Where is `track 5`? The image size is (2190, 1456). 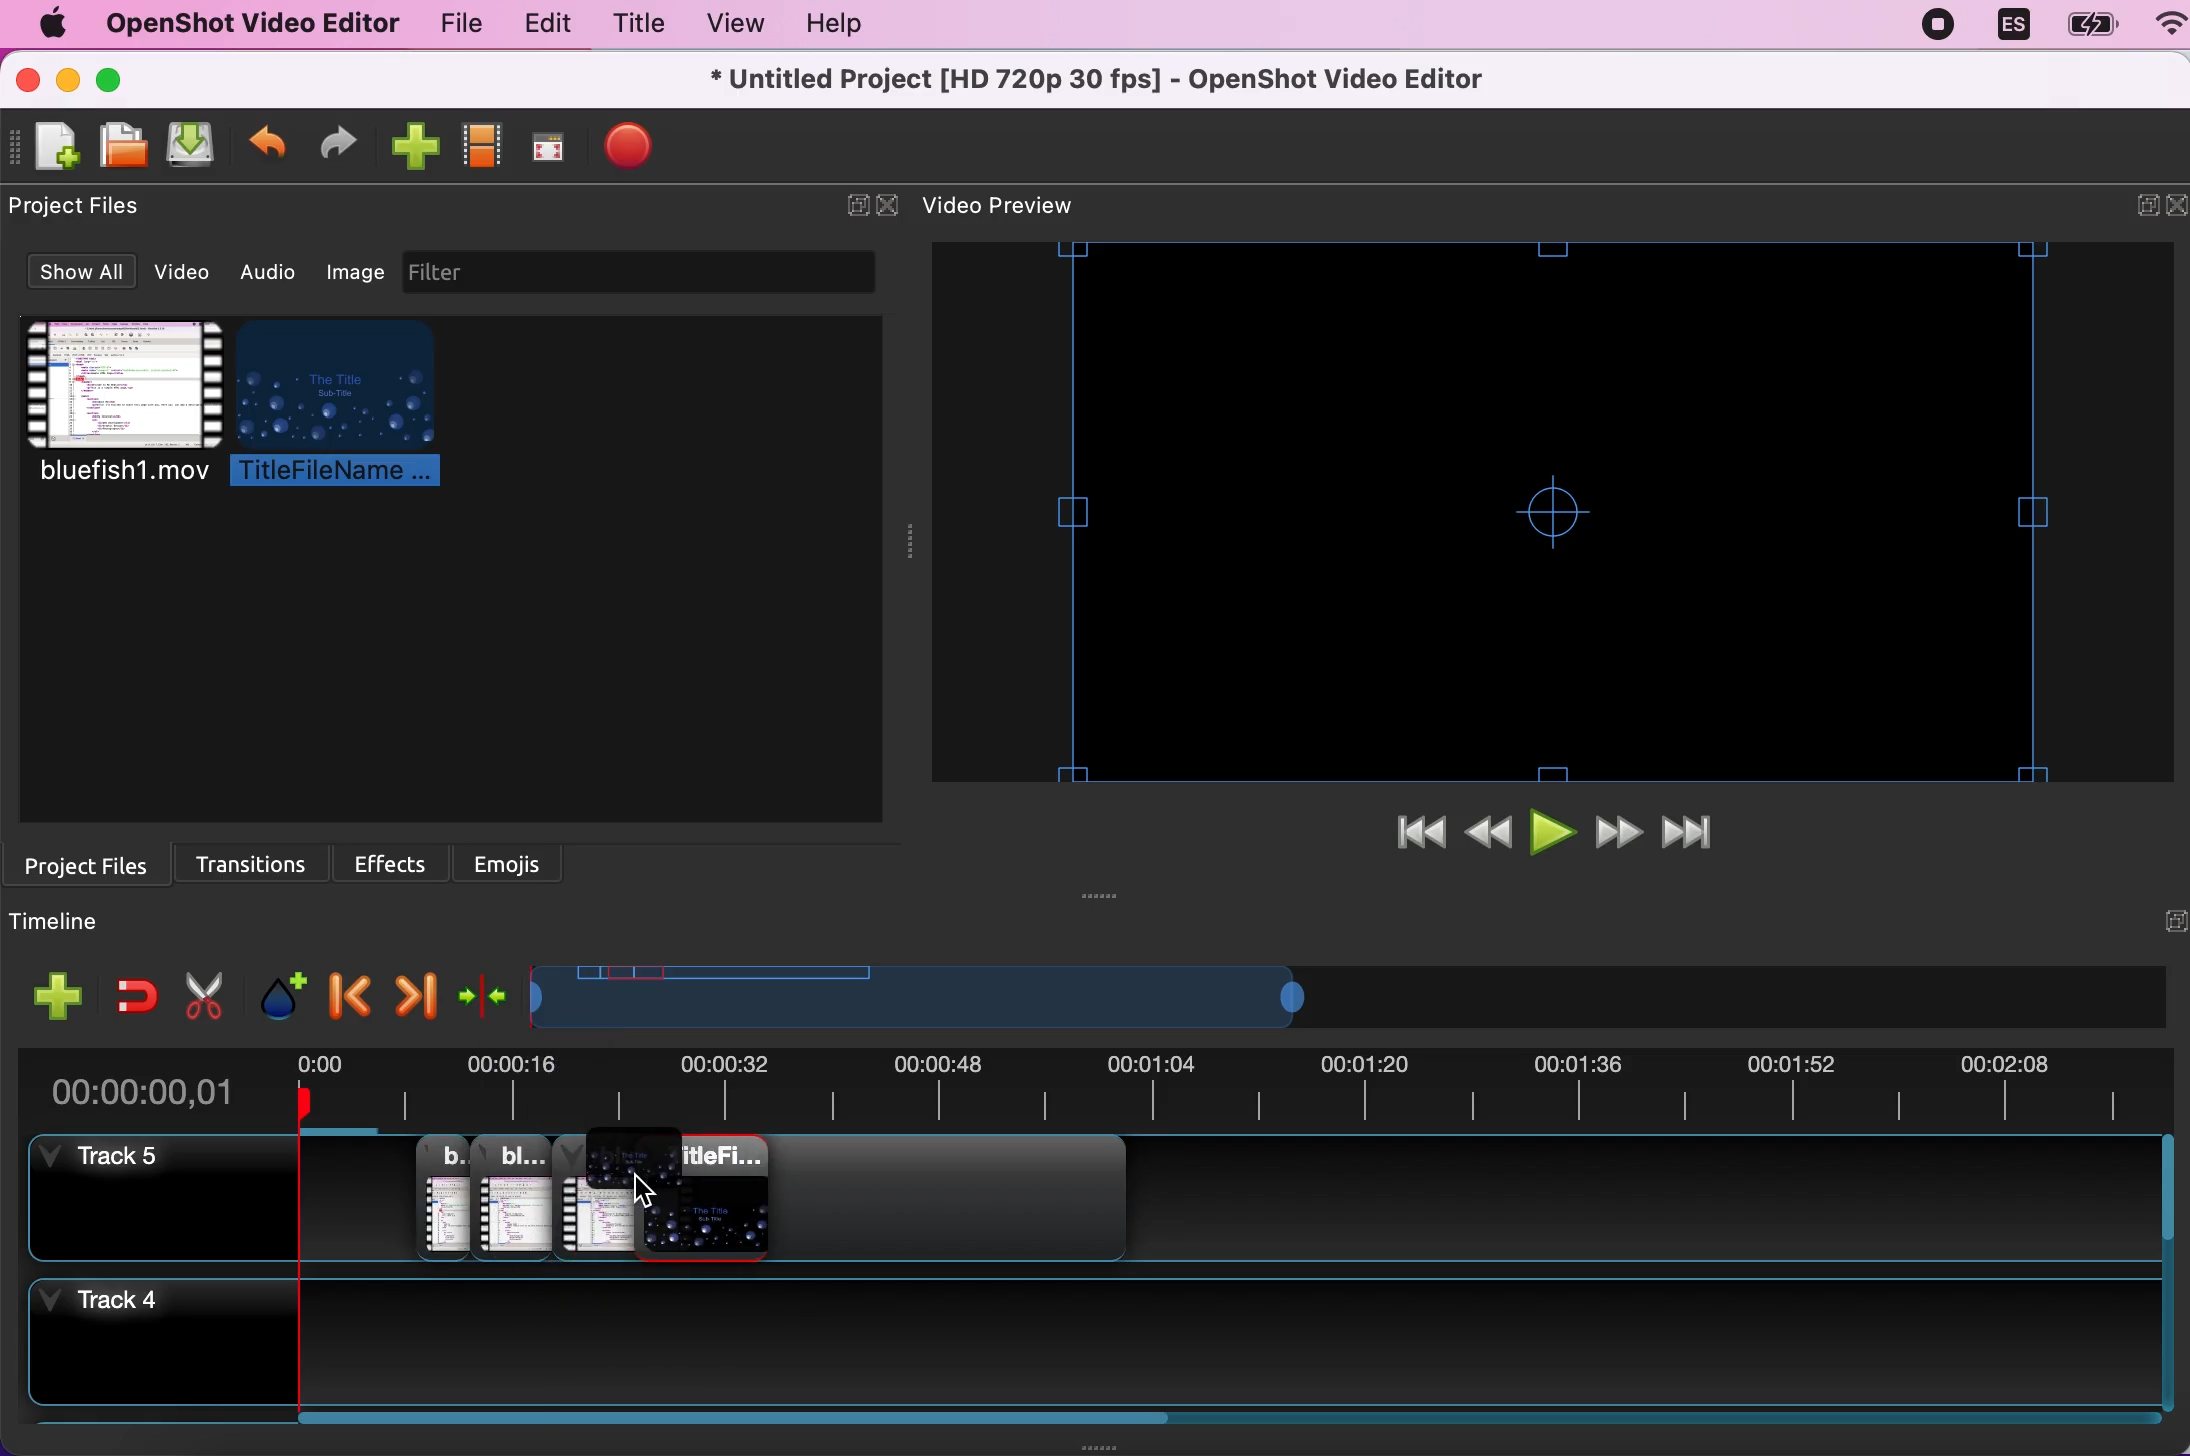 track 5 is located at coordinates (1238, 1206).